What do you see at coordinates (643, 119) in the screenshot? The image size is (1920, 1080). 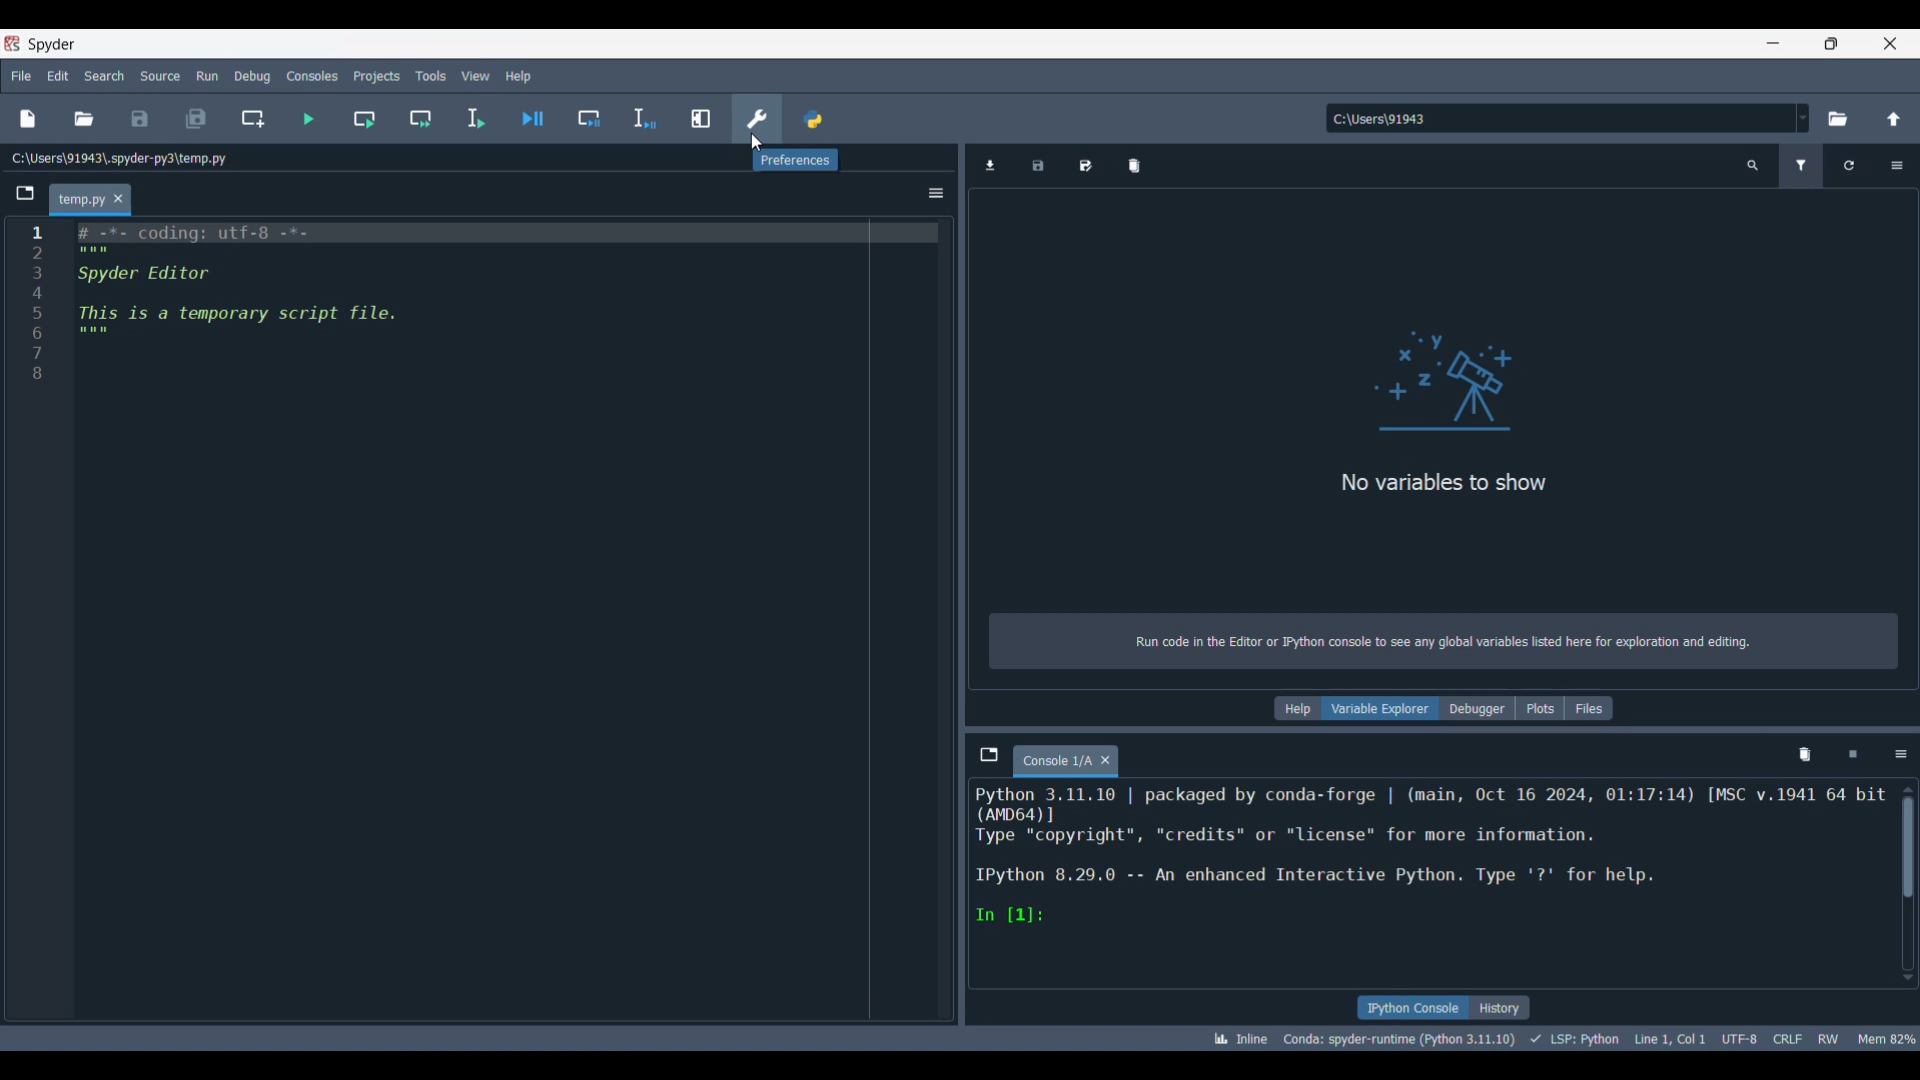 I see `Debug selection/current line` at bounding box center [643, 119].